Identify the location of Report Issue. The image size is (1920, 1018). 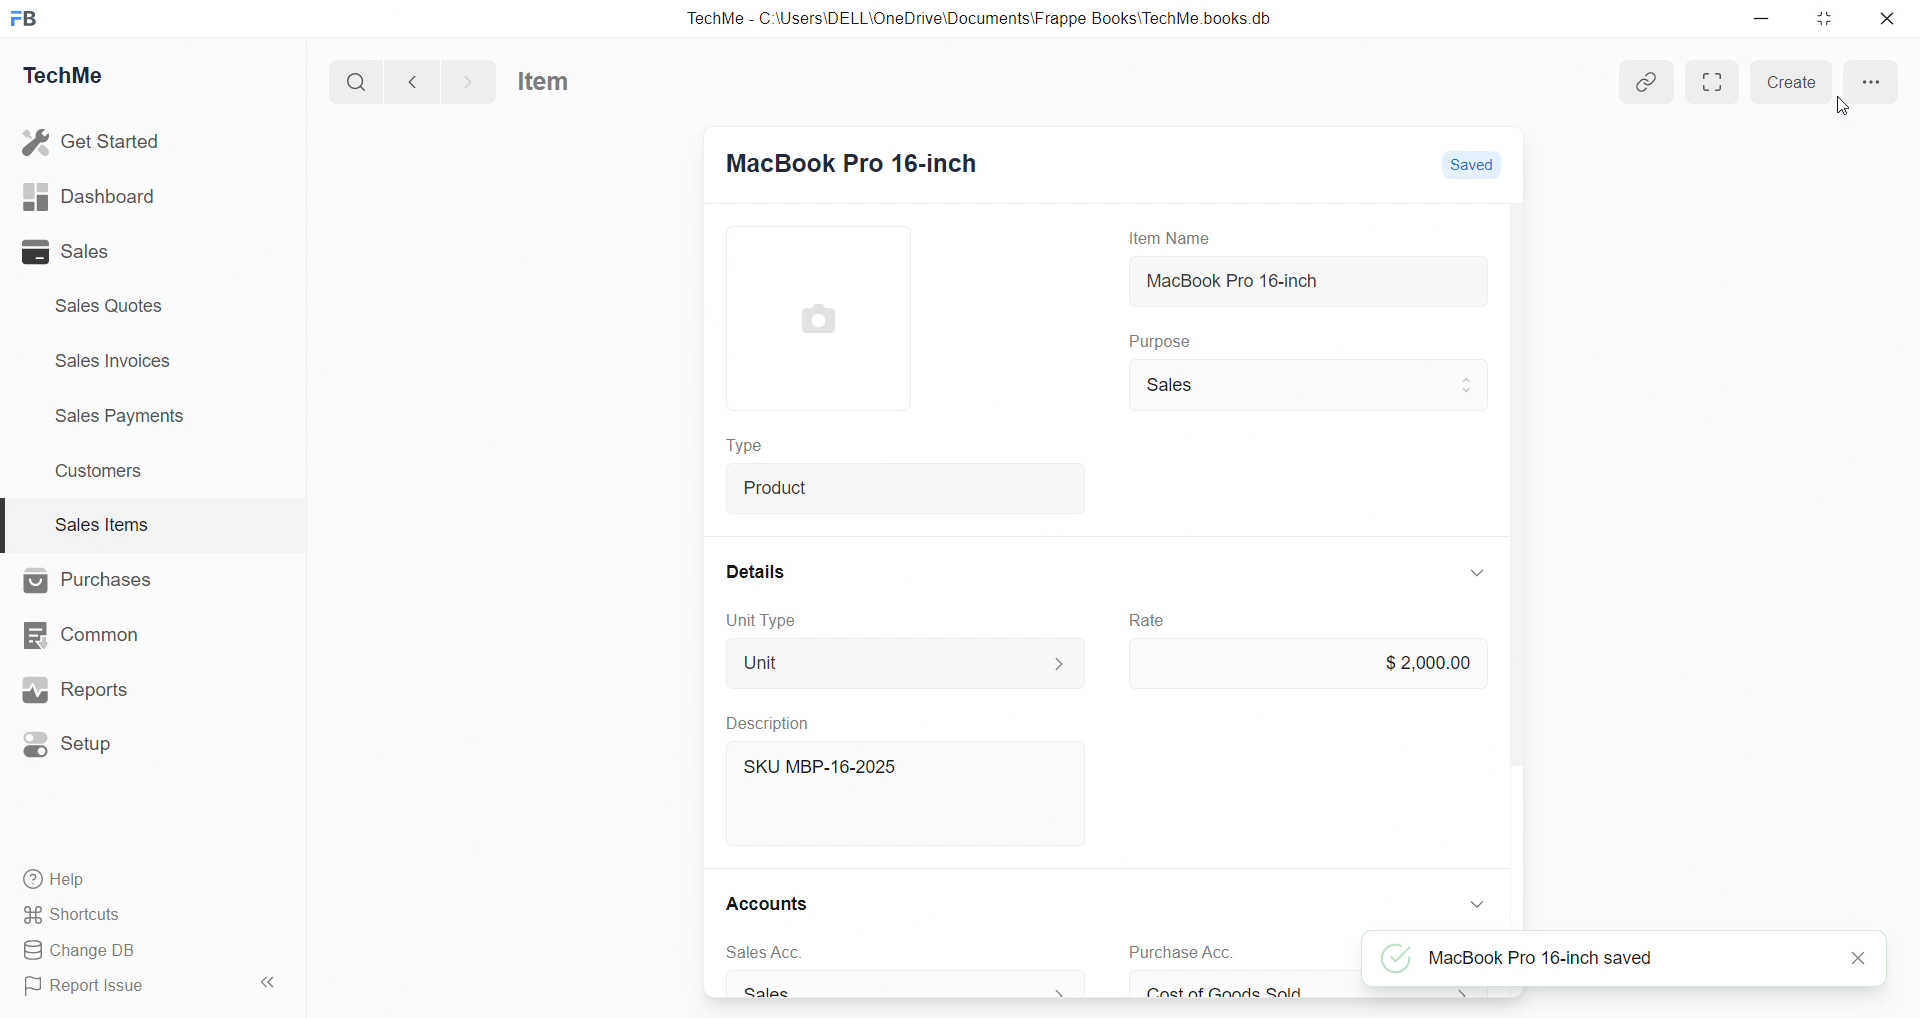
(89, 987).